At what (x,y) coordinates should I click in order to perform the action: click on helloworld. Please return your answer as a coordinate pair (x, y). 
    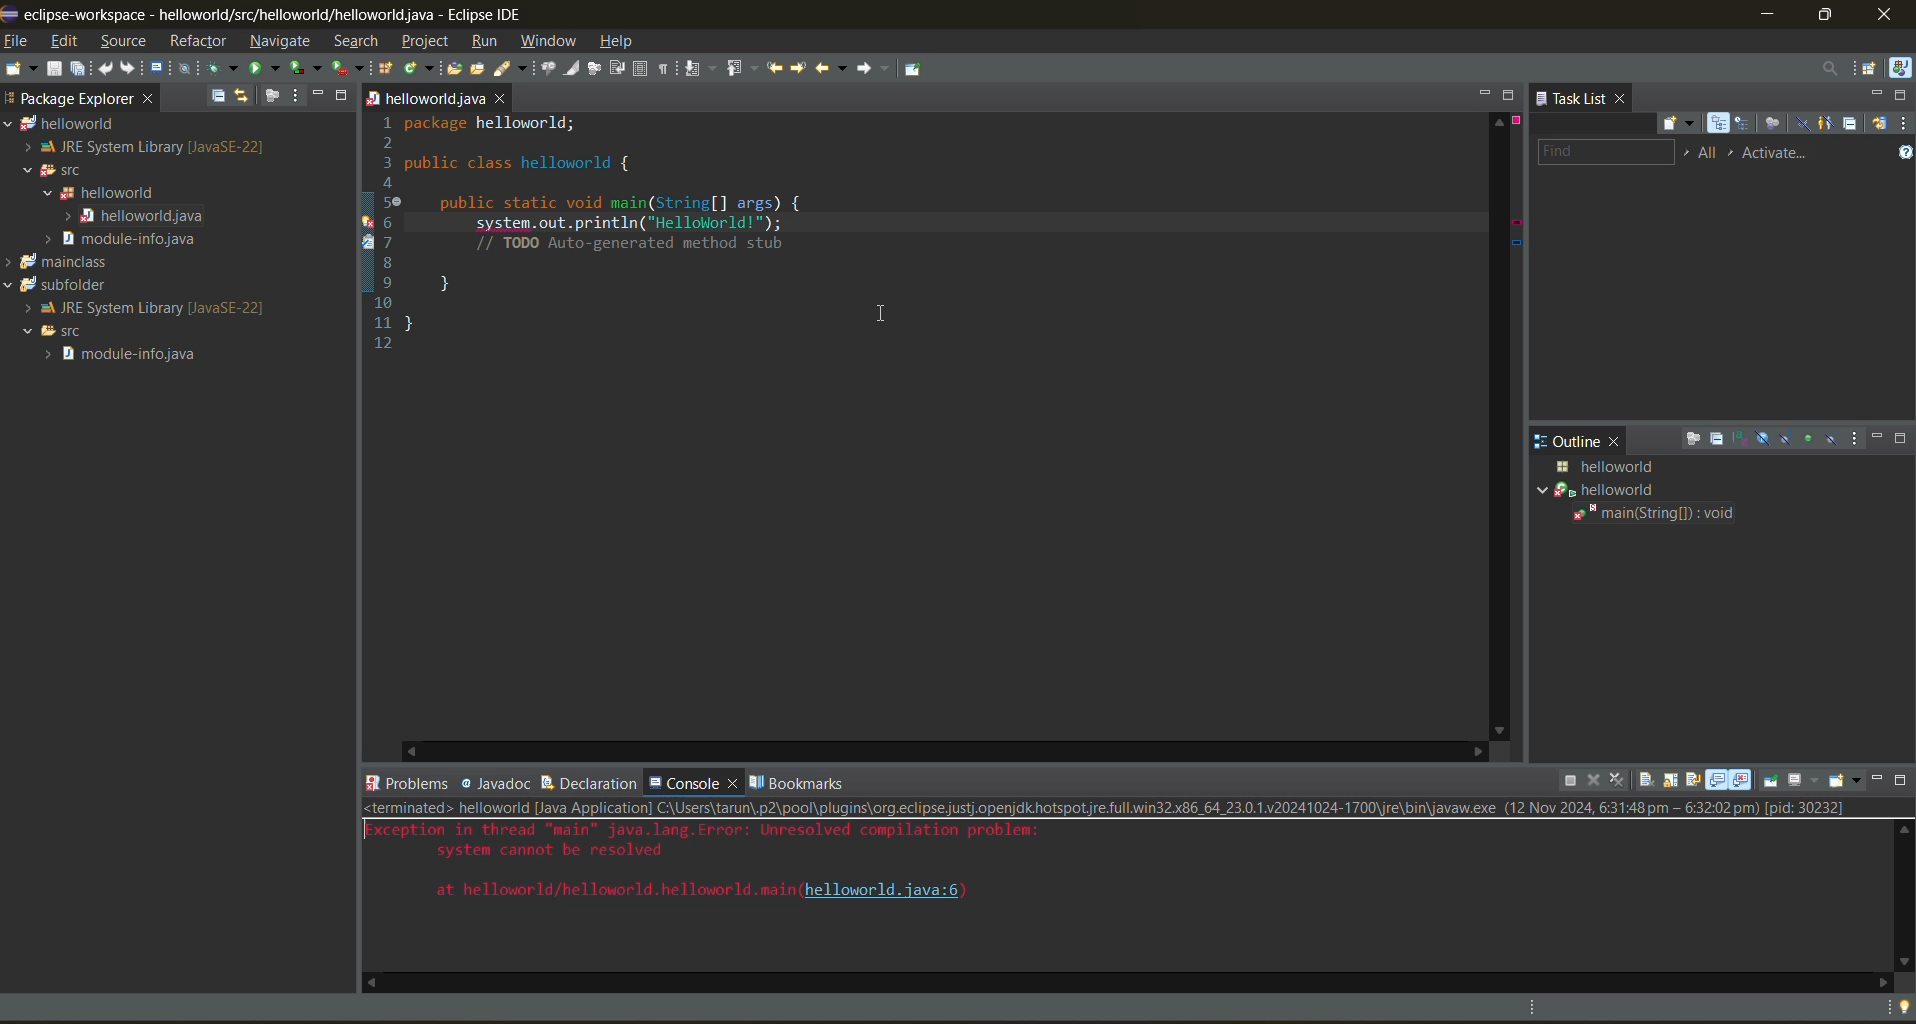
    Looking at the image, I should click on (1647, 489).